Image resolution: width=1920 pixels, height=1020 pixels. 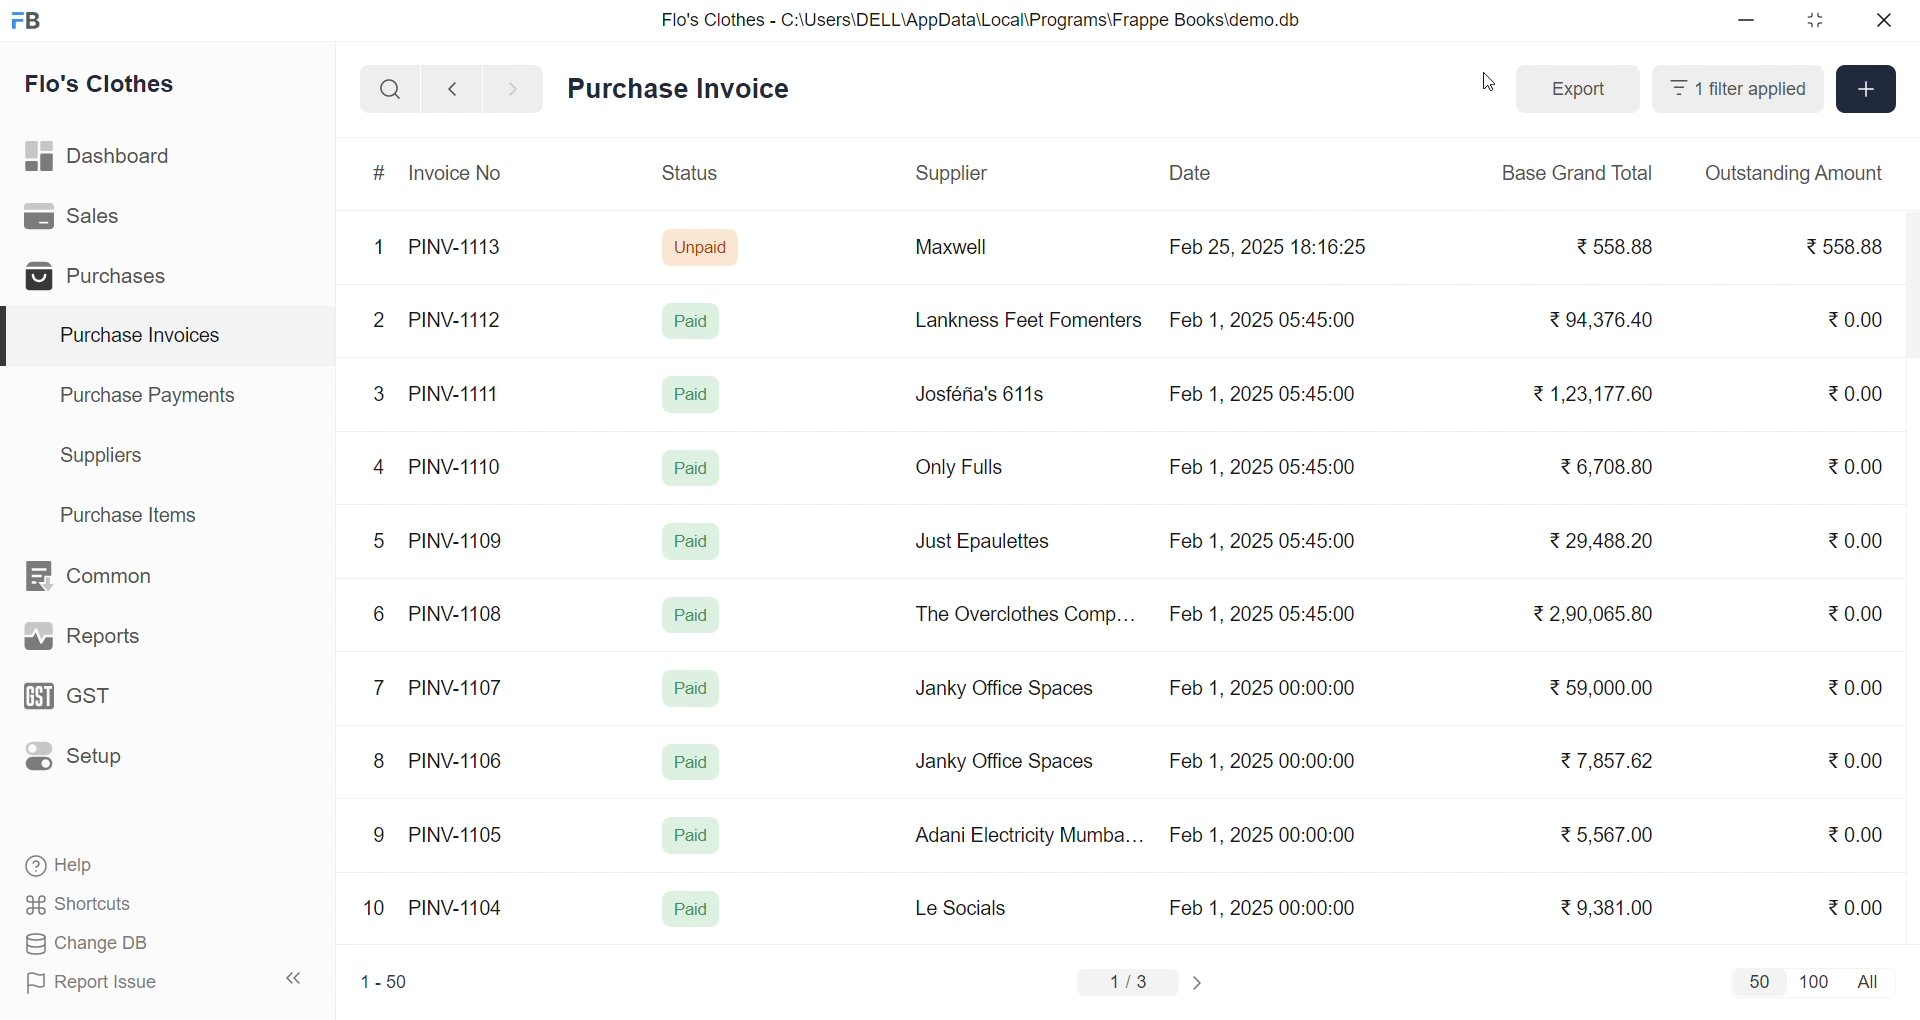 What do you see at coordinates (1006, 690) in the screenshot?
I see `Janky Office Spaces` at bounding box center [1006, 690].